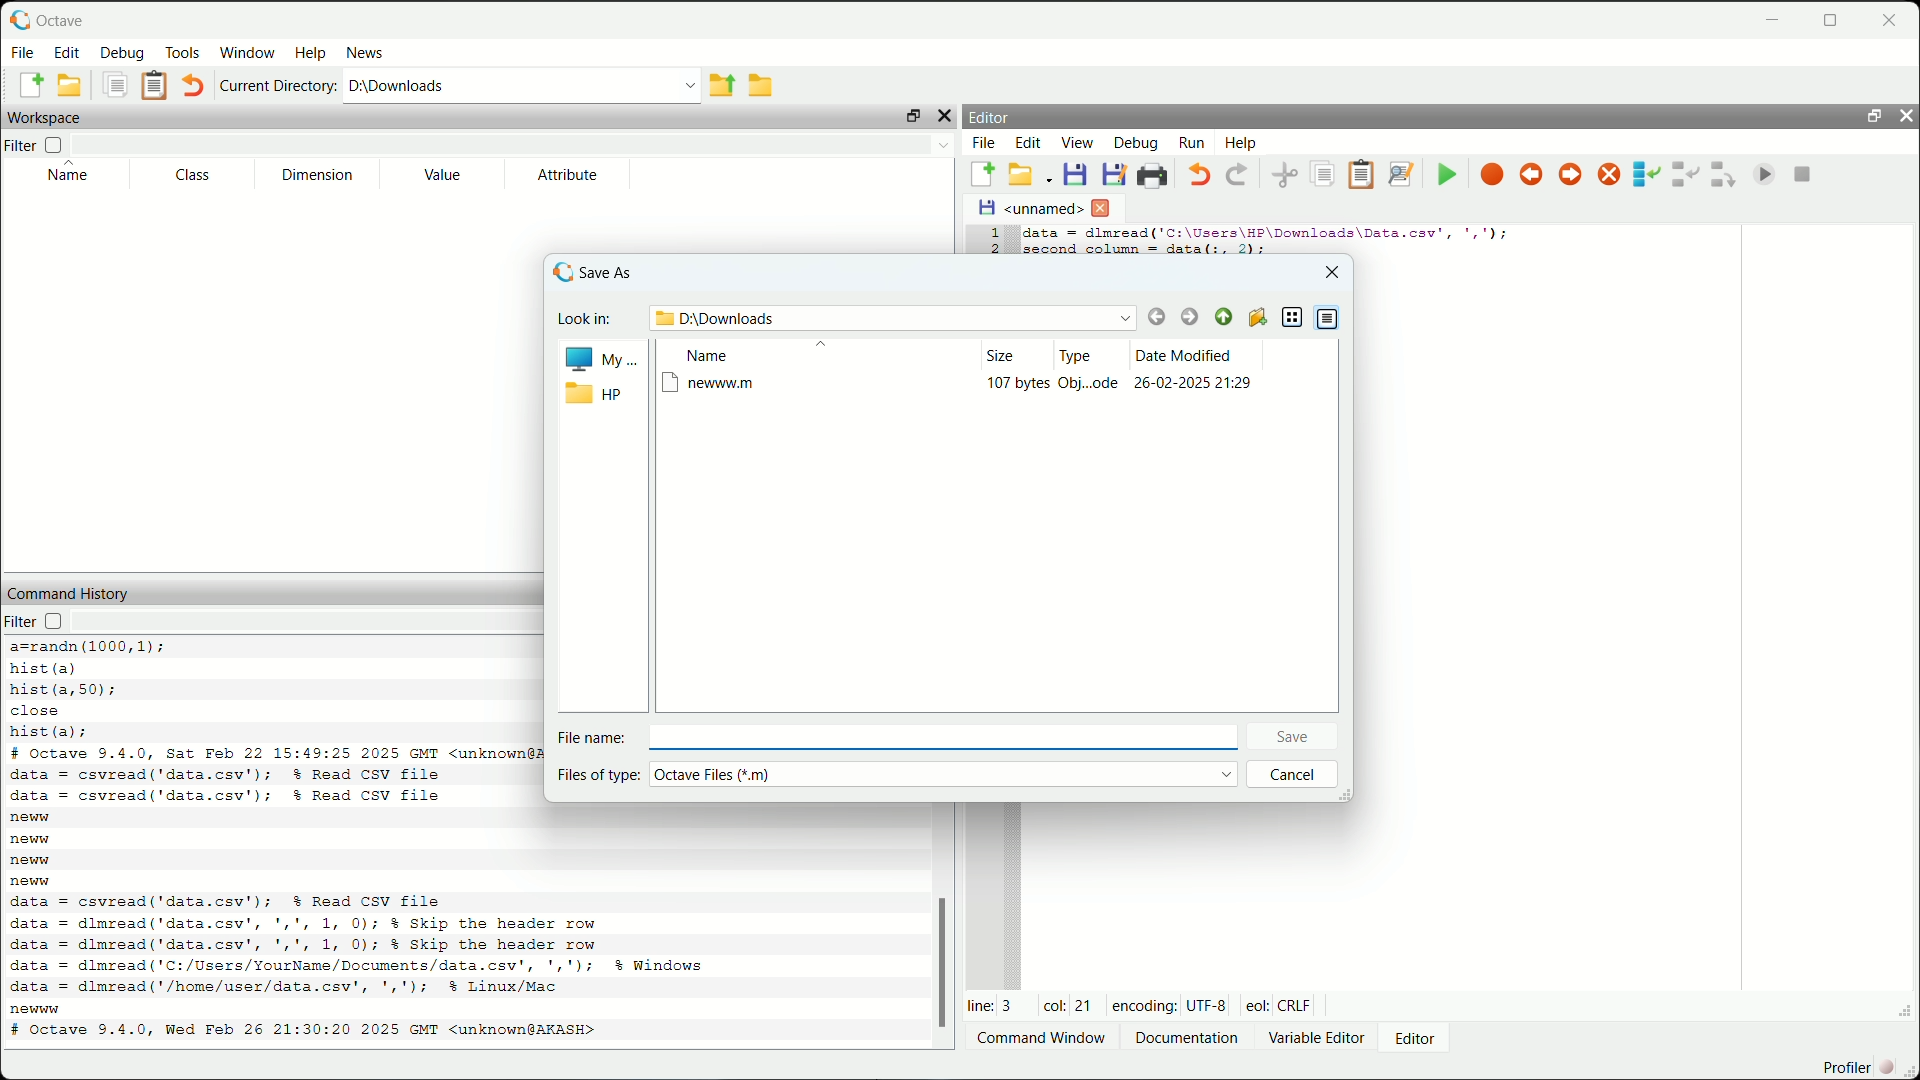 This screenshot has width=1920, height=1080. Describe the element at coordinates (111, 690) in the screenshot. I see `code` at that location.